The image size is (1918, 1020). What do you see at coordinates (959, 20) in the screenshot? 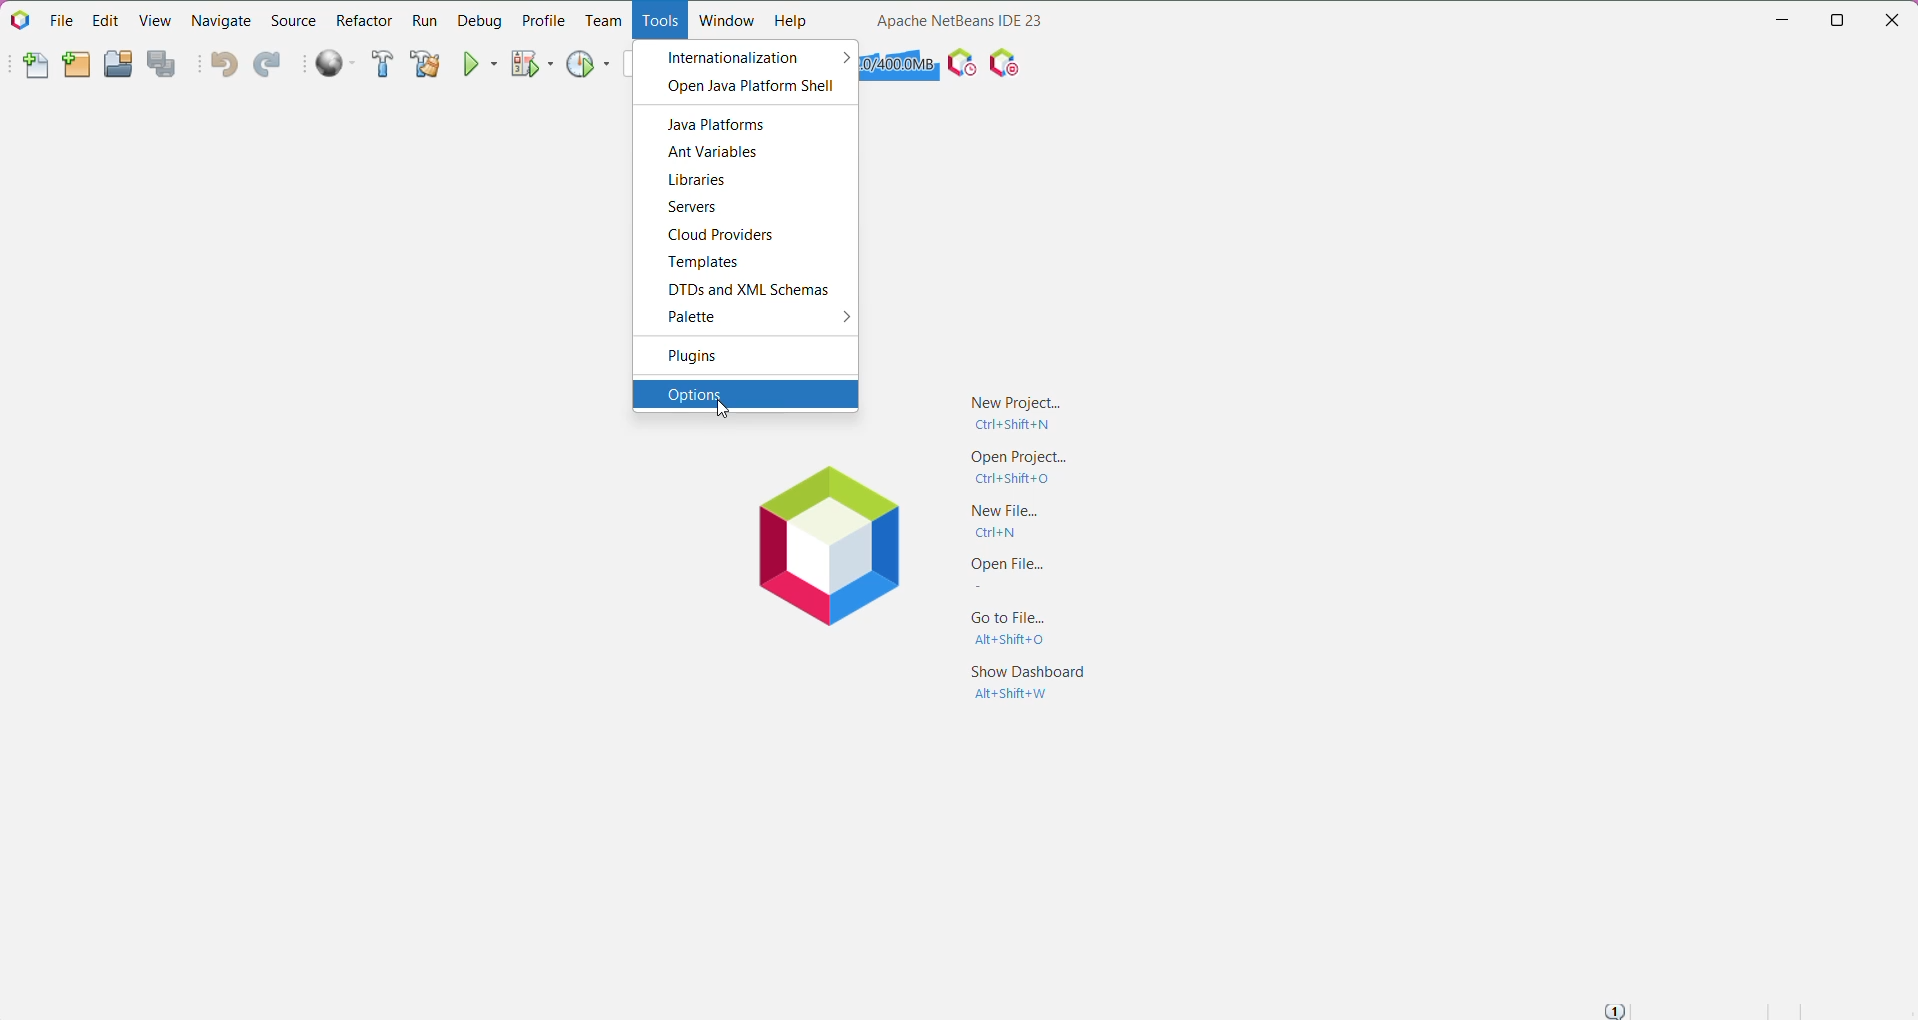
I see `Application Name` at bounding box center [959, 20].